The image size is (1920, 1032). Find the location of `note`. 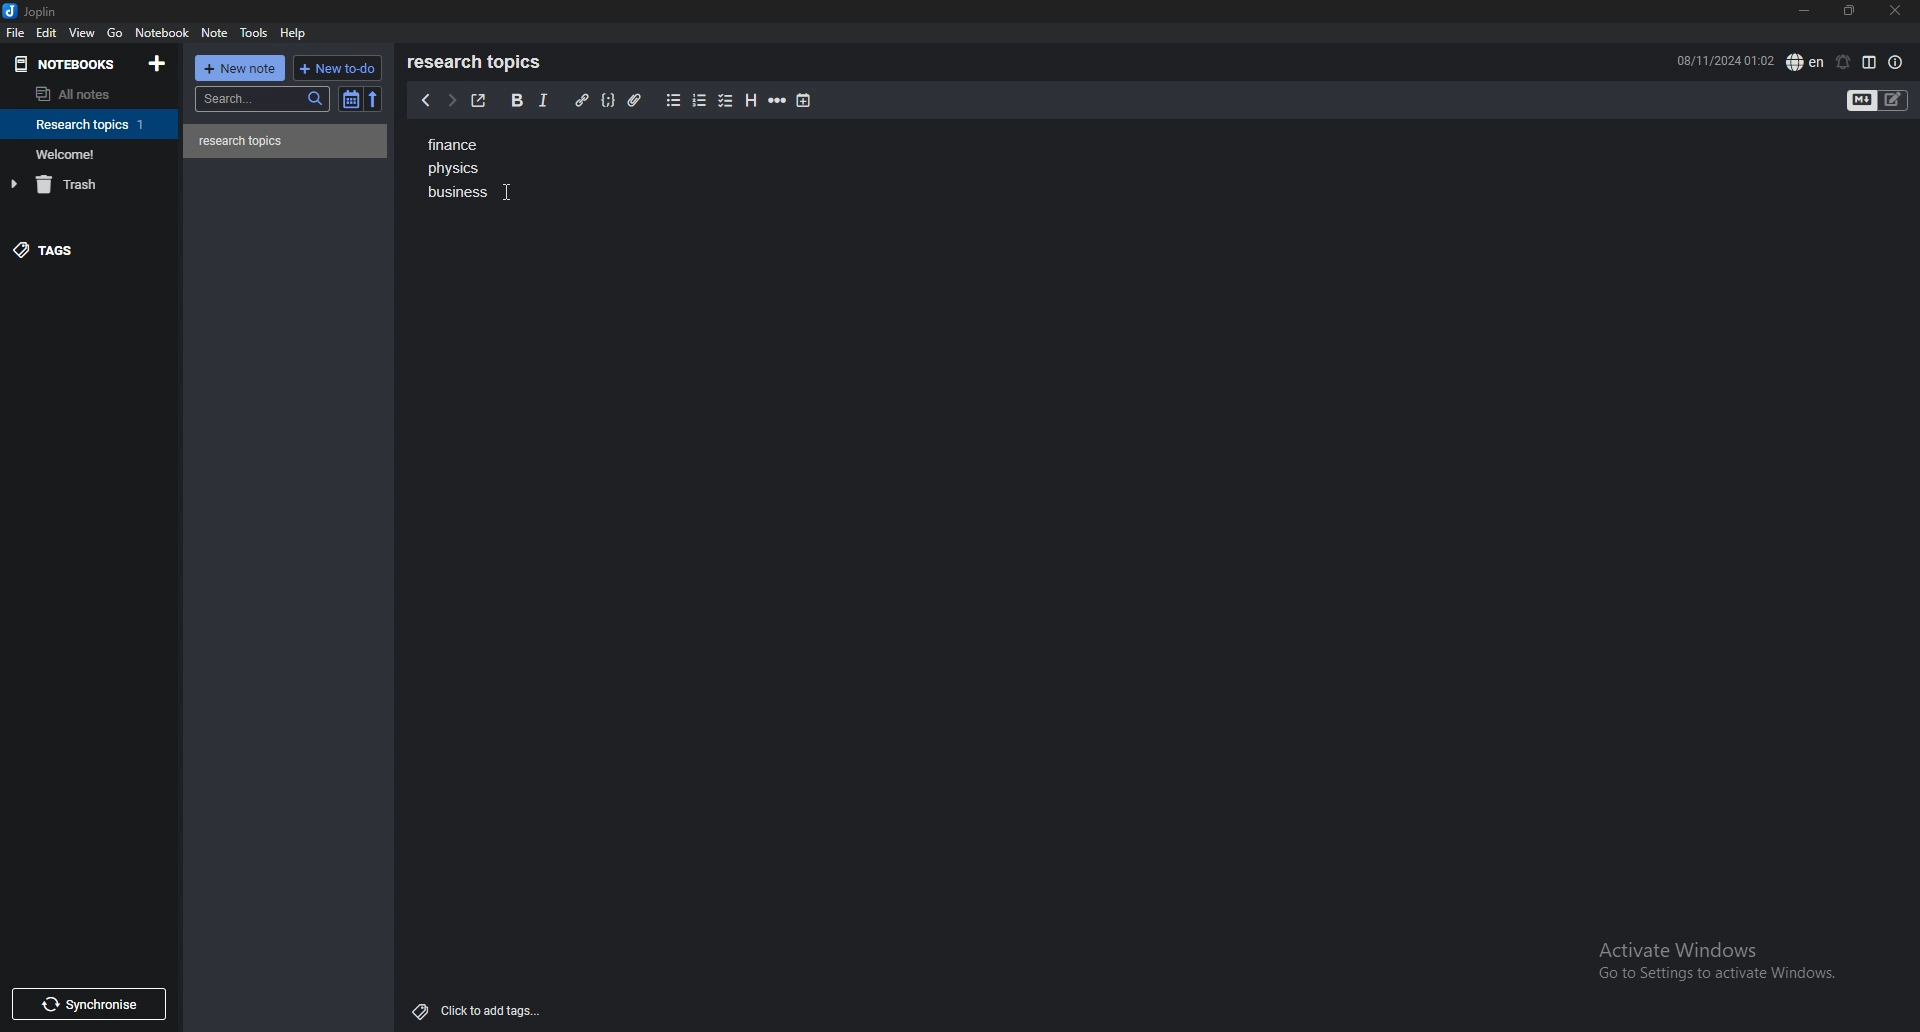

note is located at coordinates (214, 33).